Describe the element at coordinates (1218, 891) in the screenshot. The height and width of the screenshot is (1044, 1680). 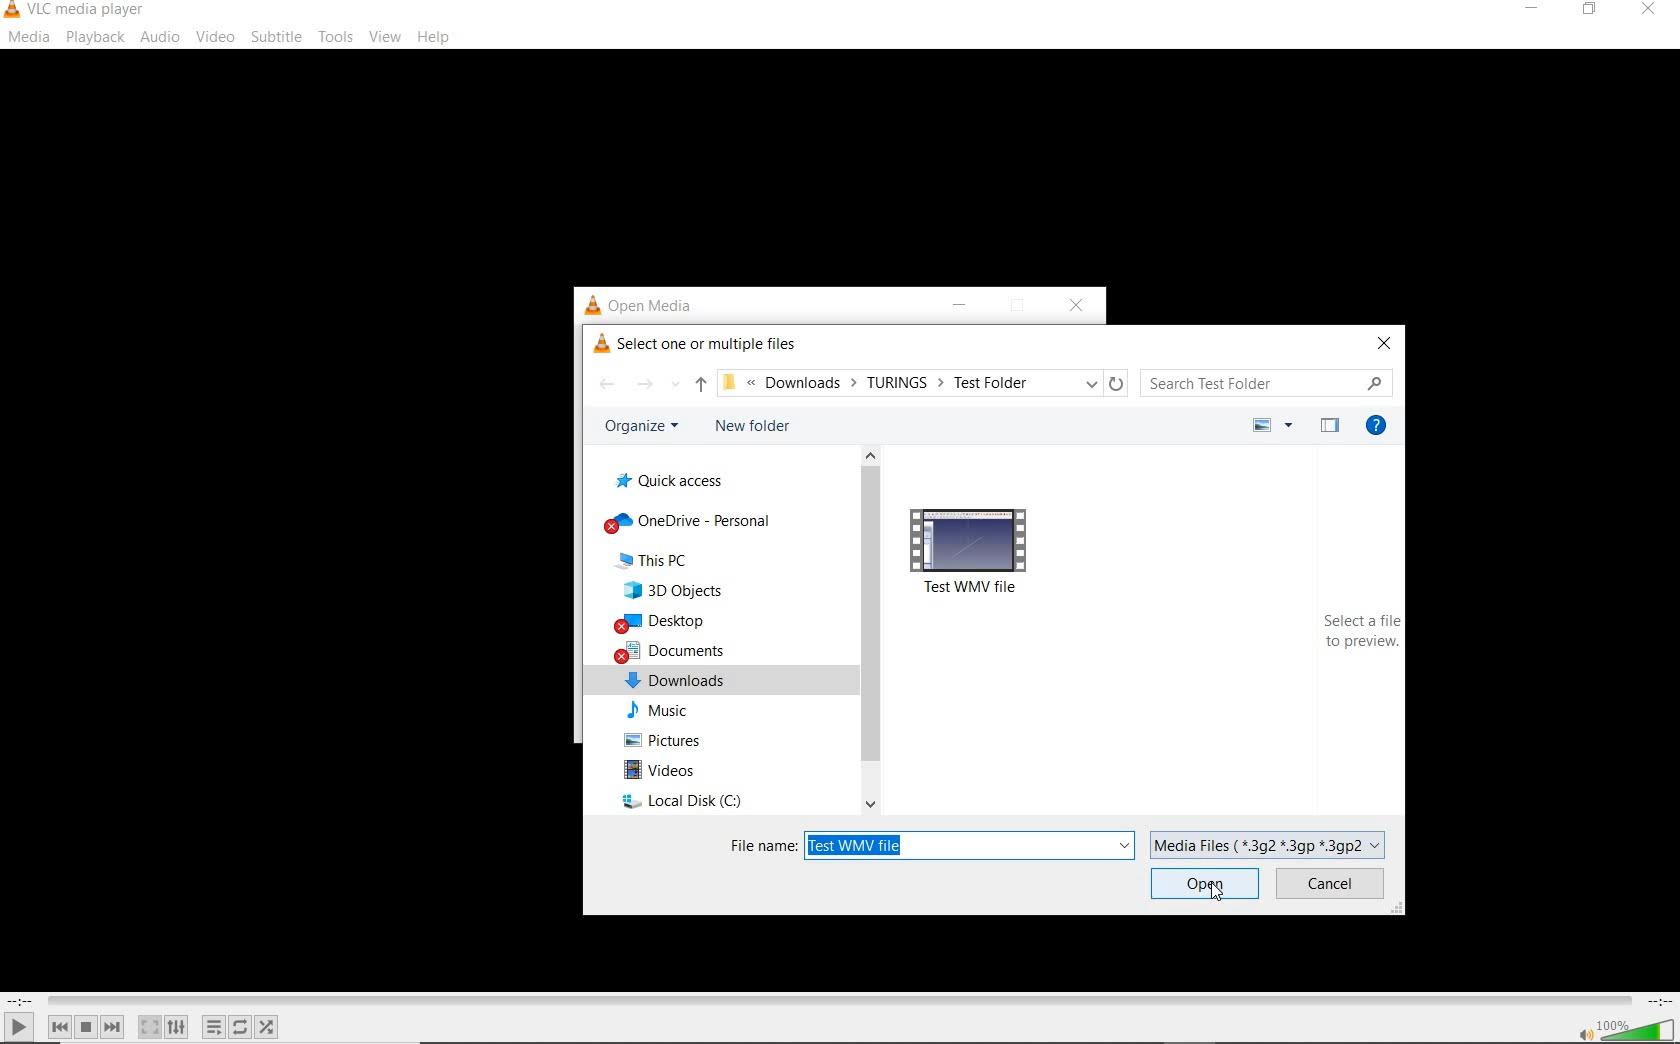
I see `cursor` at that location.